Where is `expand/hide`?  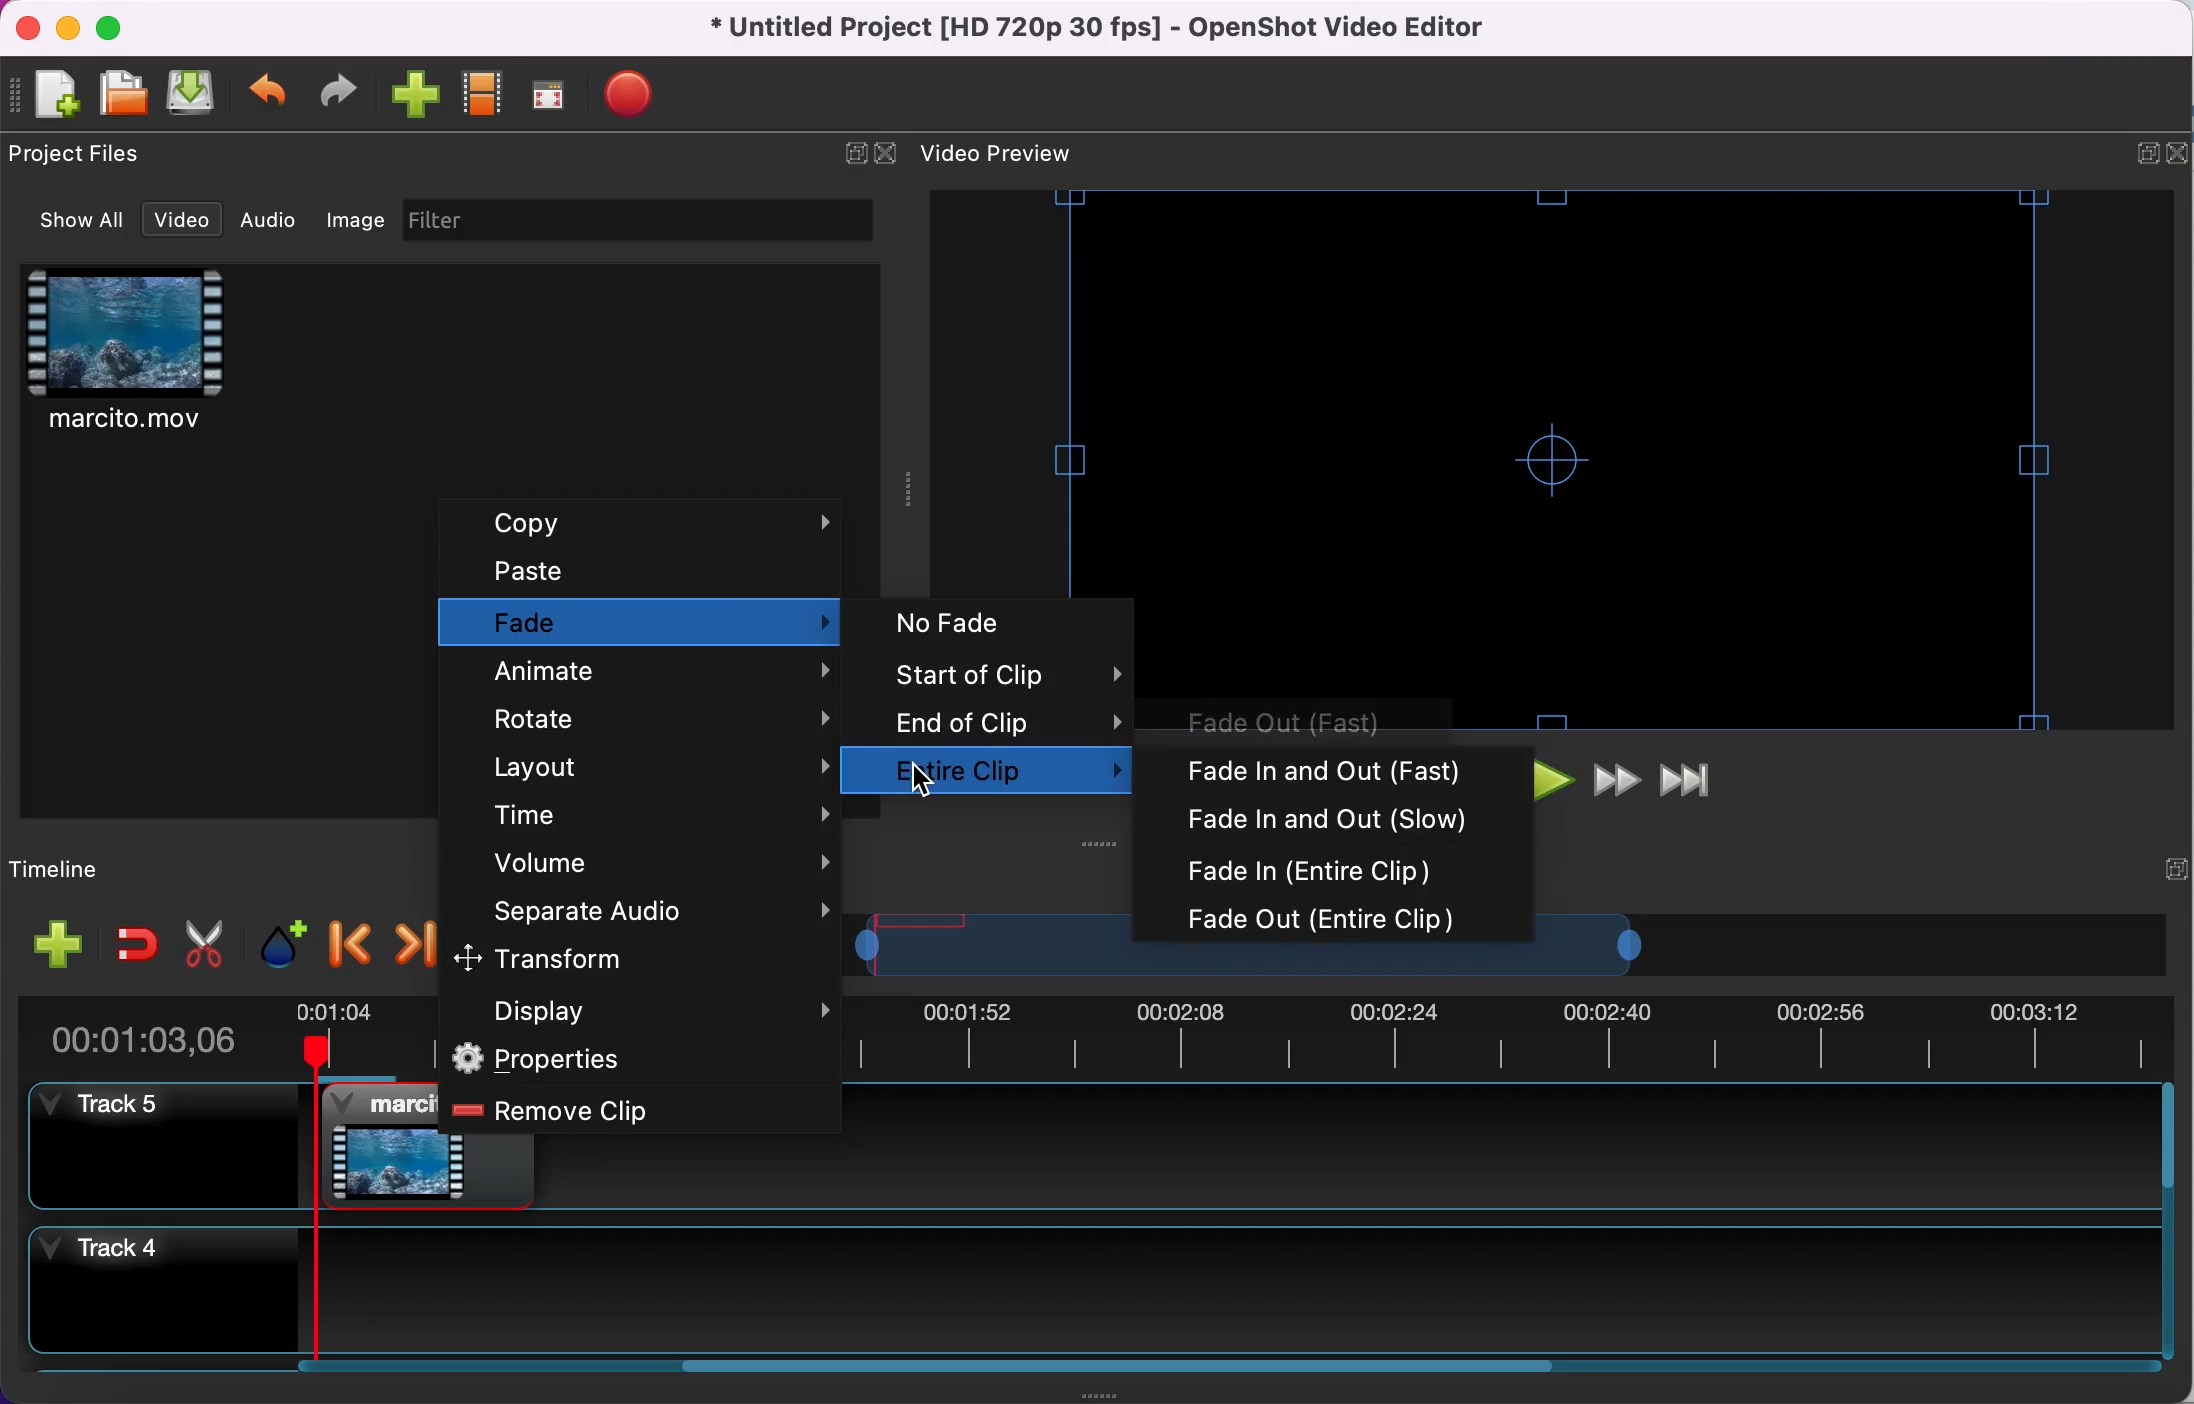
expand/hide is located at coordinates (2146, 881).